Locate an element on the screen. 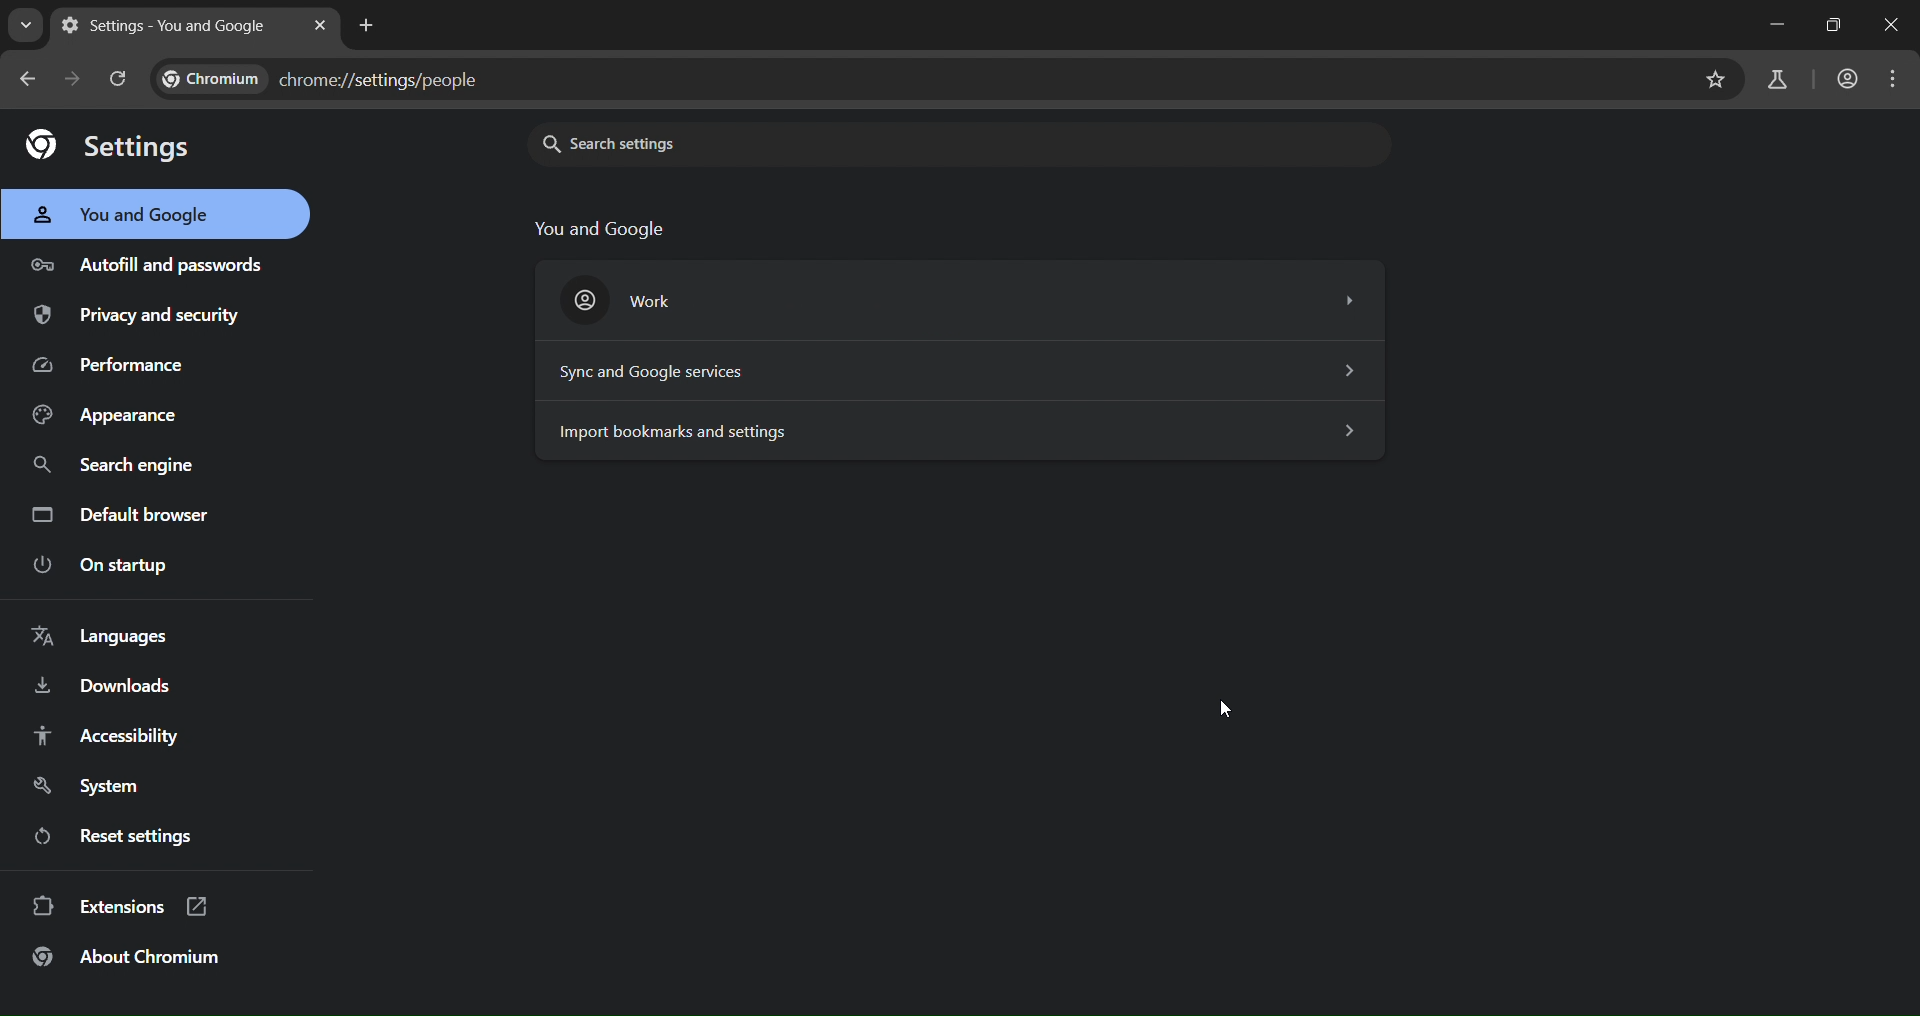 The height and width of the screenshot is (1016, 1920). default browser is located at coordinates (129, 514).